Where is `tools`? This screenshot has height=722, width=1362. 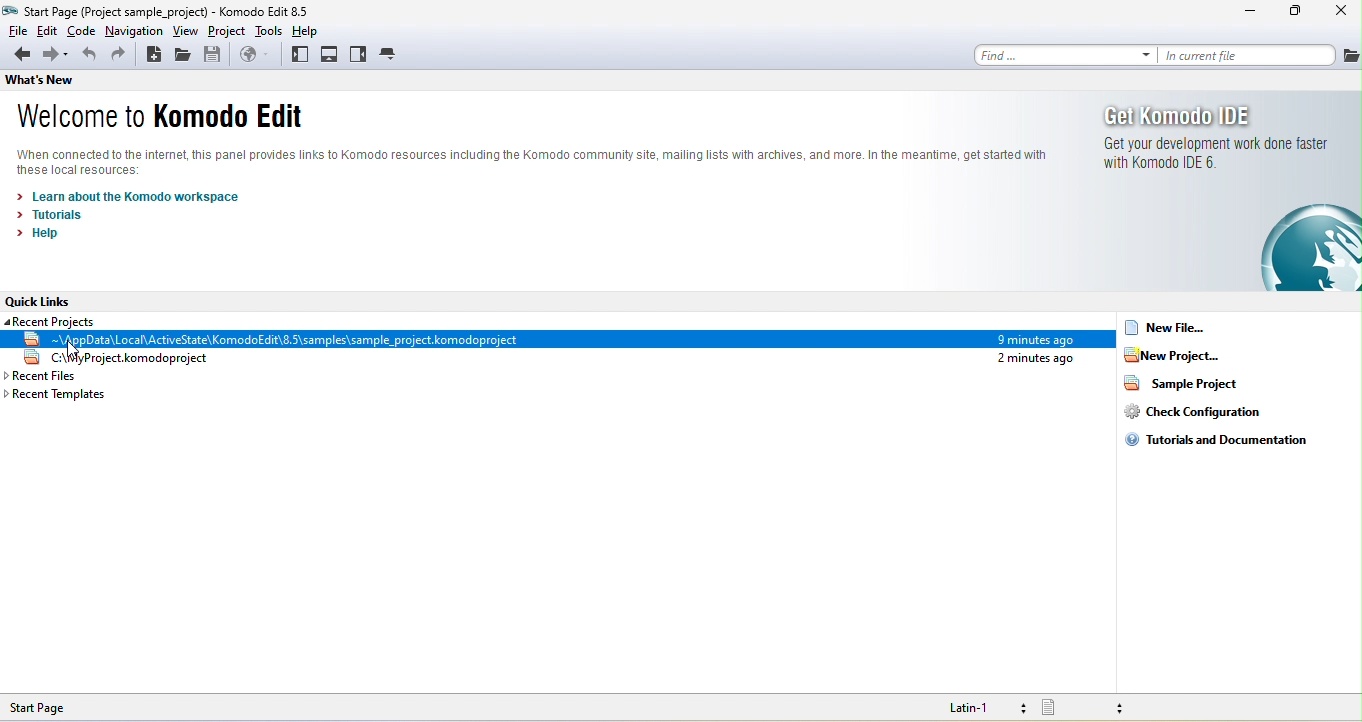 tools is located at coordinates (263, 32).